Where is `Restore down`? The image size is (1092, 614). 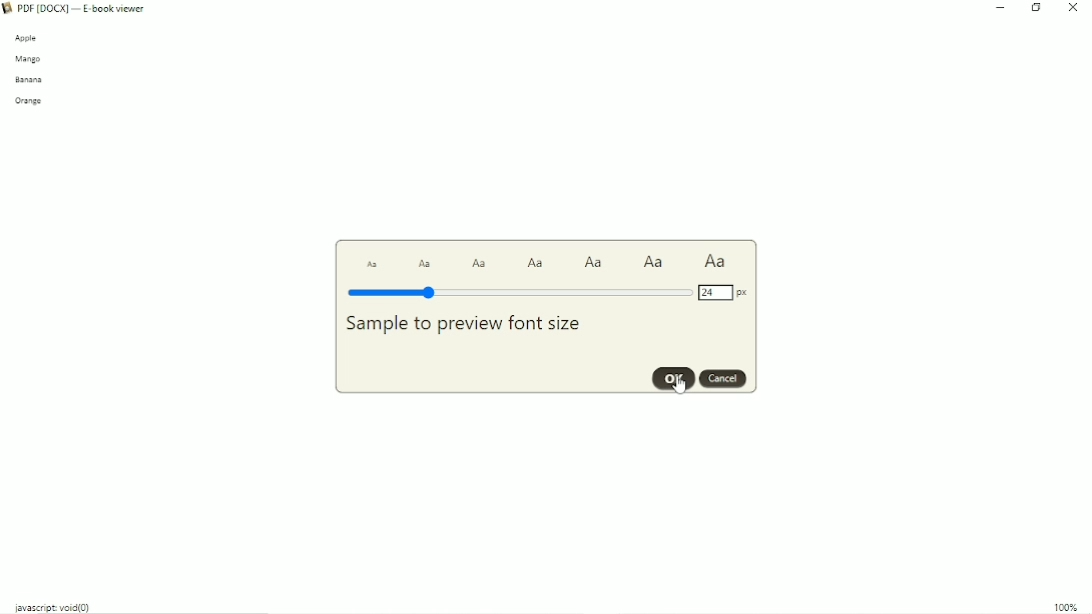 Restore down is located at coordinates (1037, 8).